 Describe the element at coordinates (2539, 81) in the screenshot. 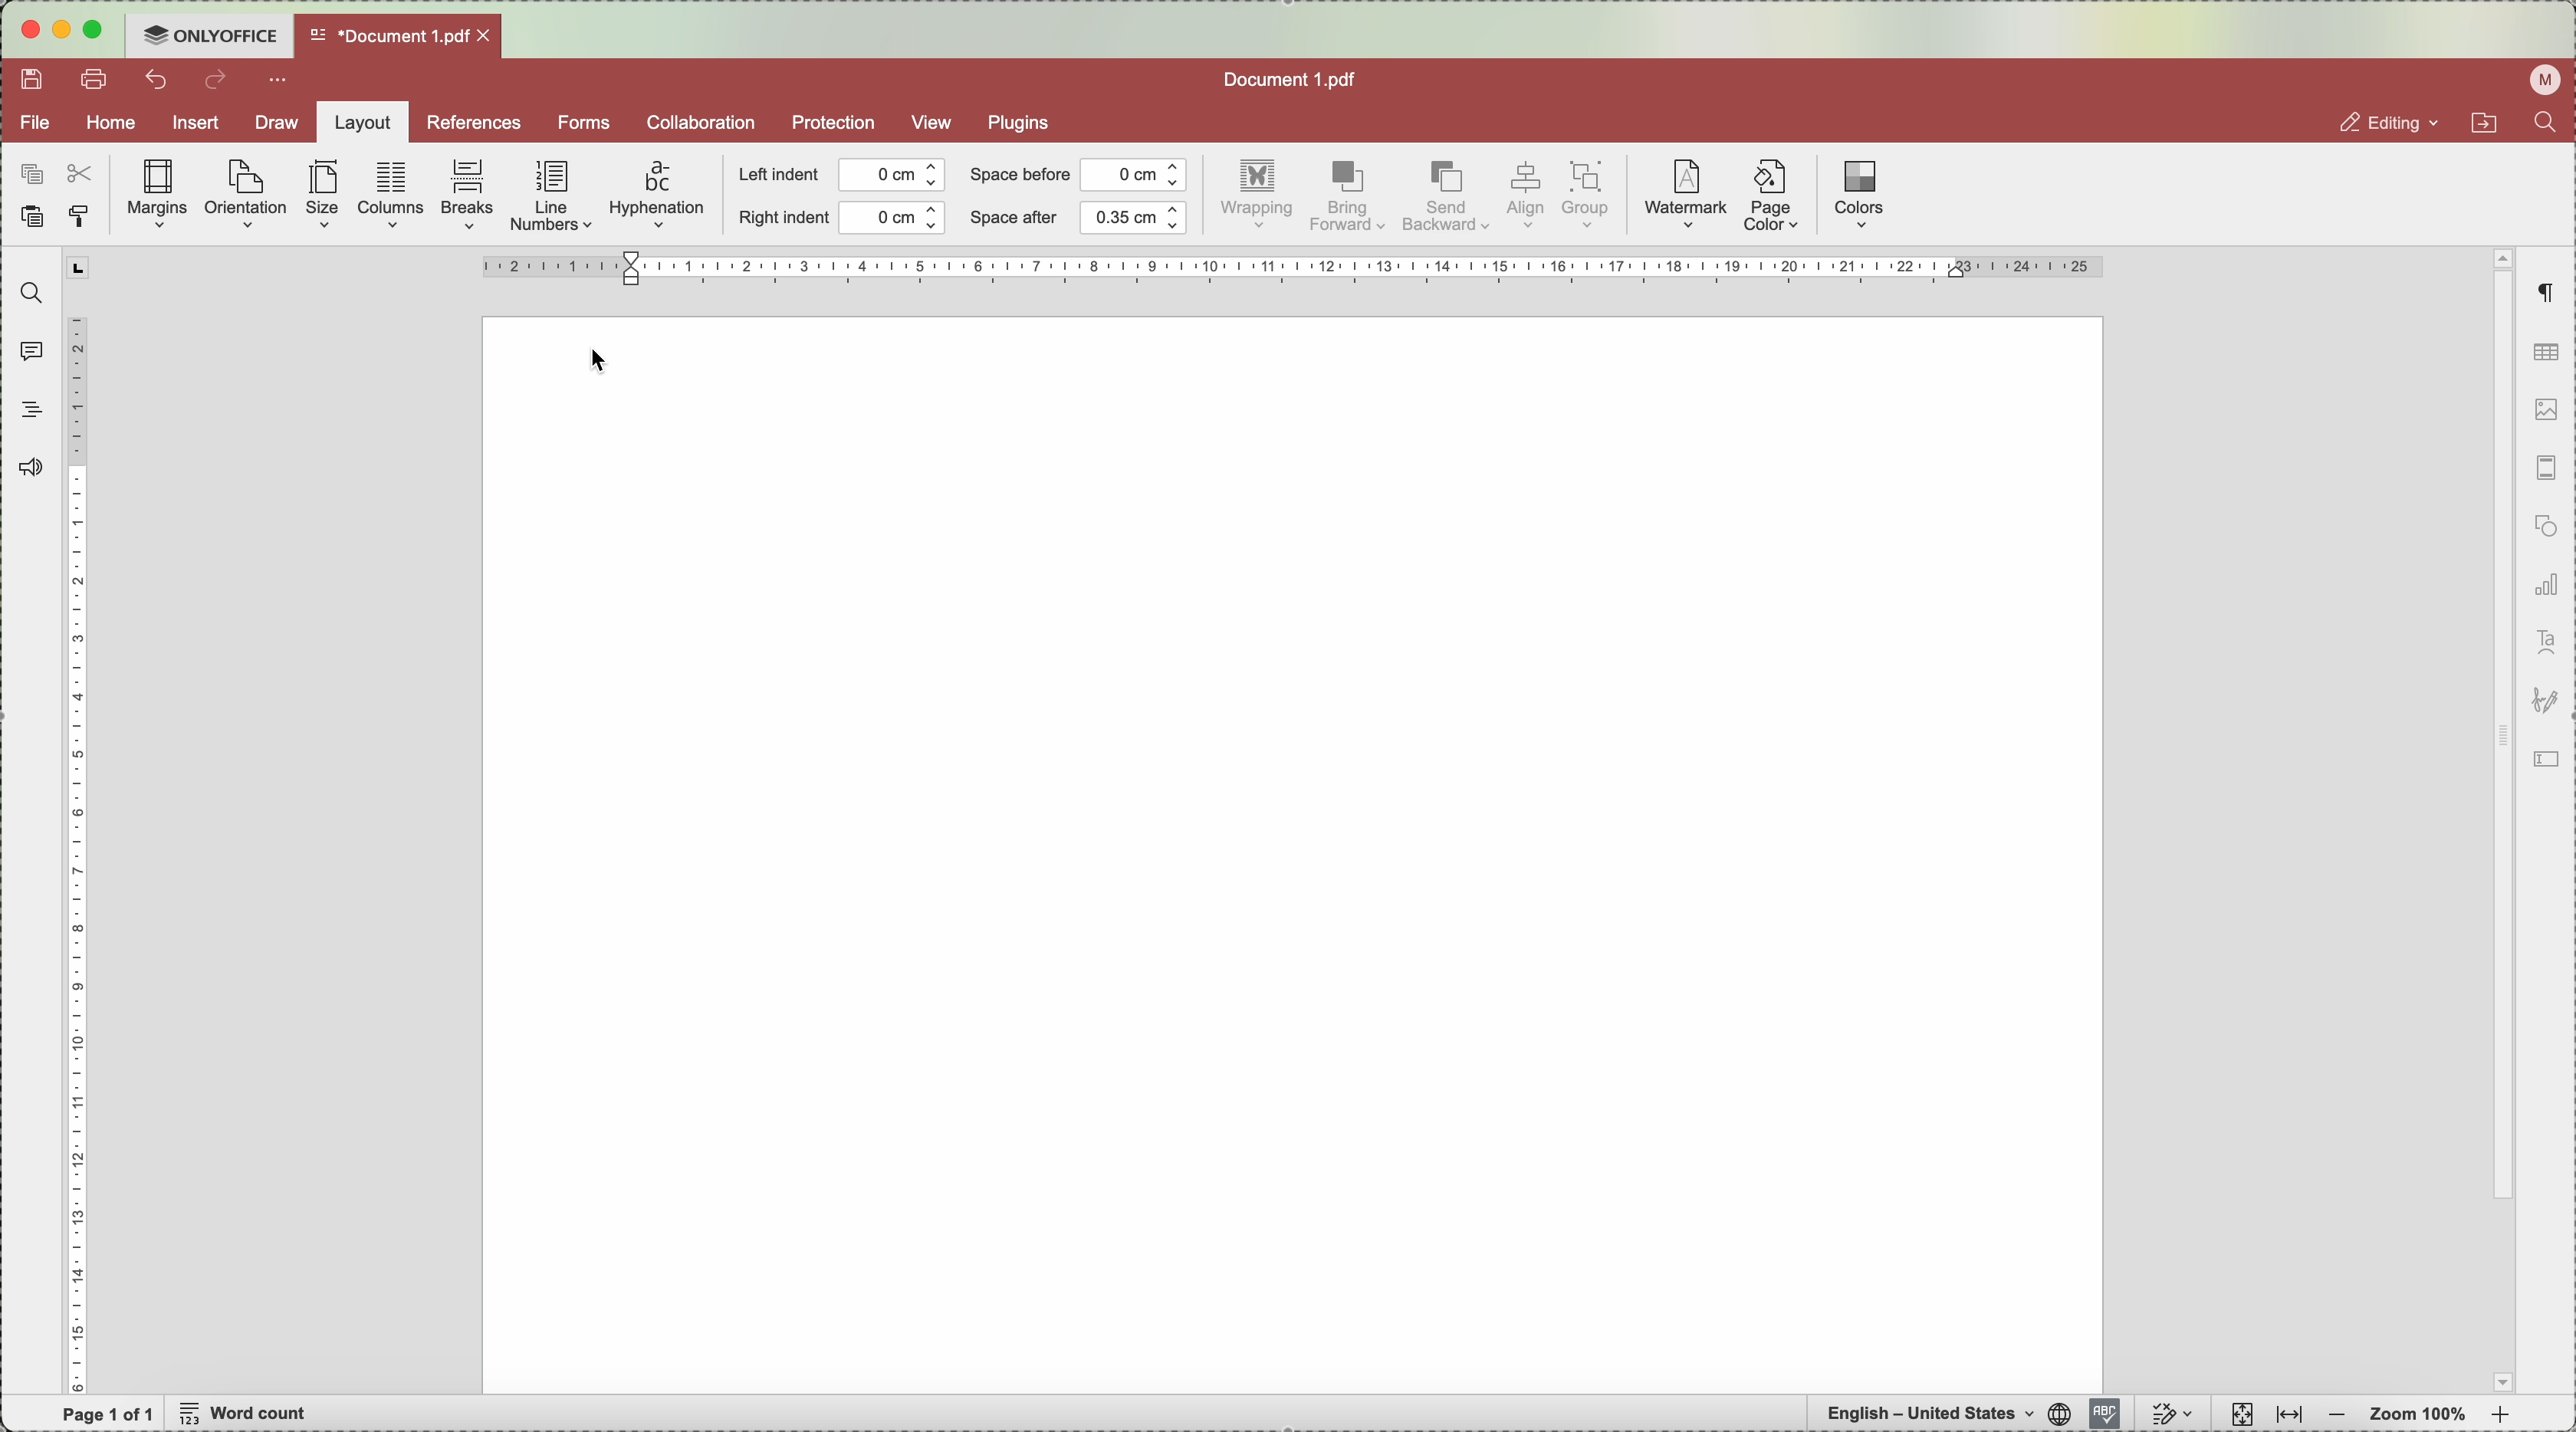

I see `user` at that location.